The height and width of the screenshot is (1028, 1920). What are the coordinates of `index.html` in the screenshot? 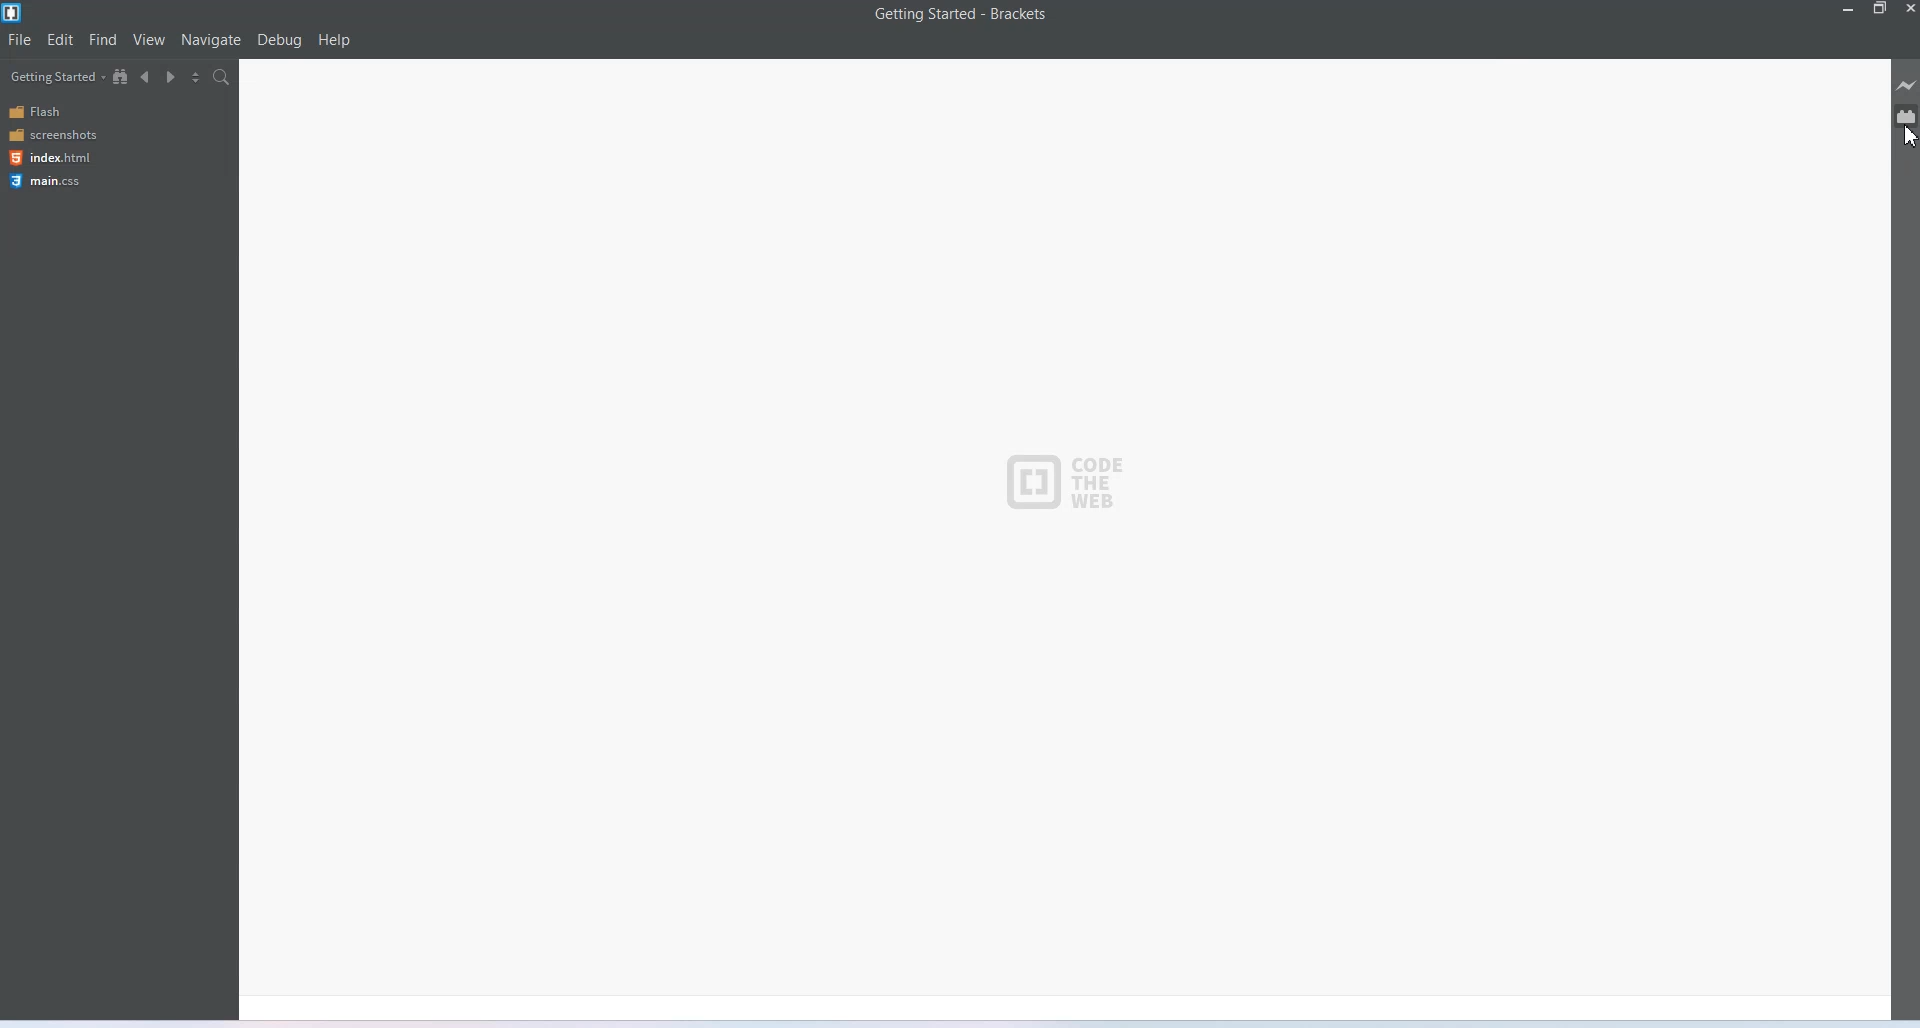 It's located at (48, 158).